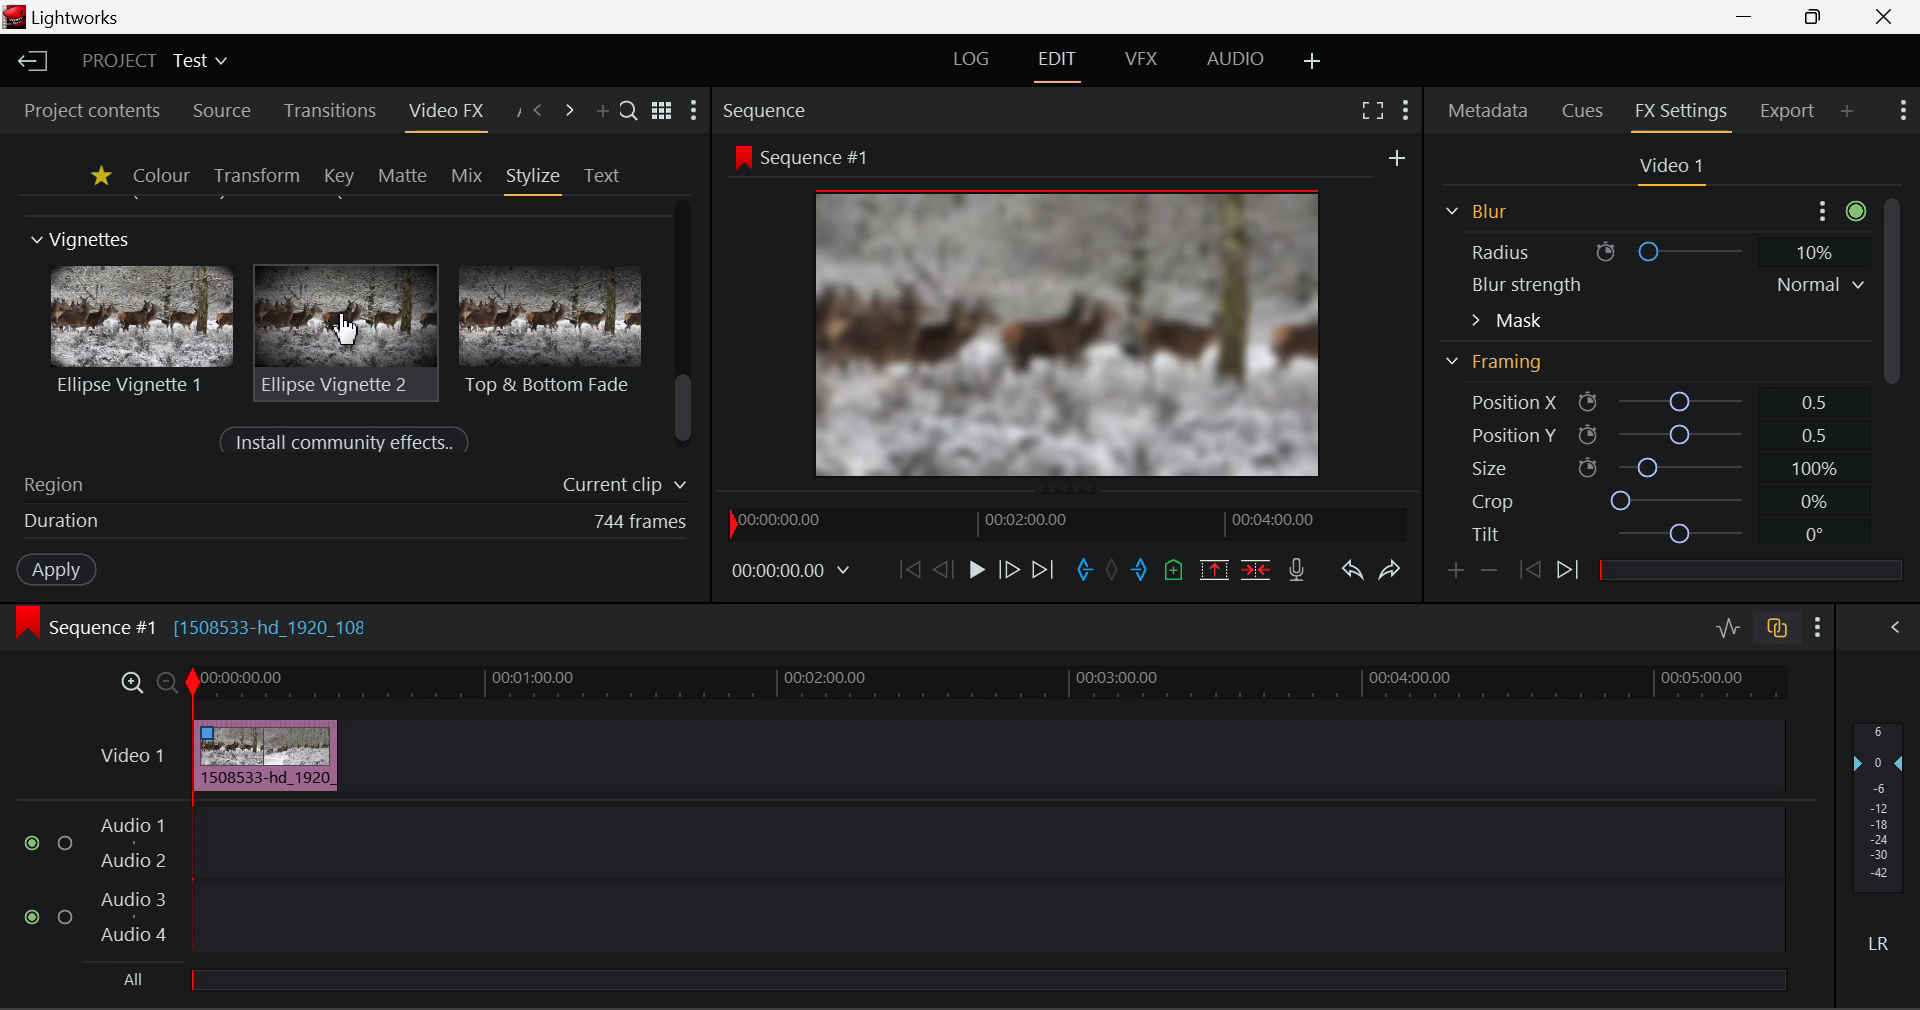 The width and height of the screenshot is (1920, 1010). What do you see at coordinates (974, 570) in the screenshot?
I see `Play` at bounding box center [974, 570].